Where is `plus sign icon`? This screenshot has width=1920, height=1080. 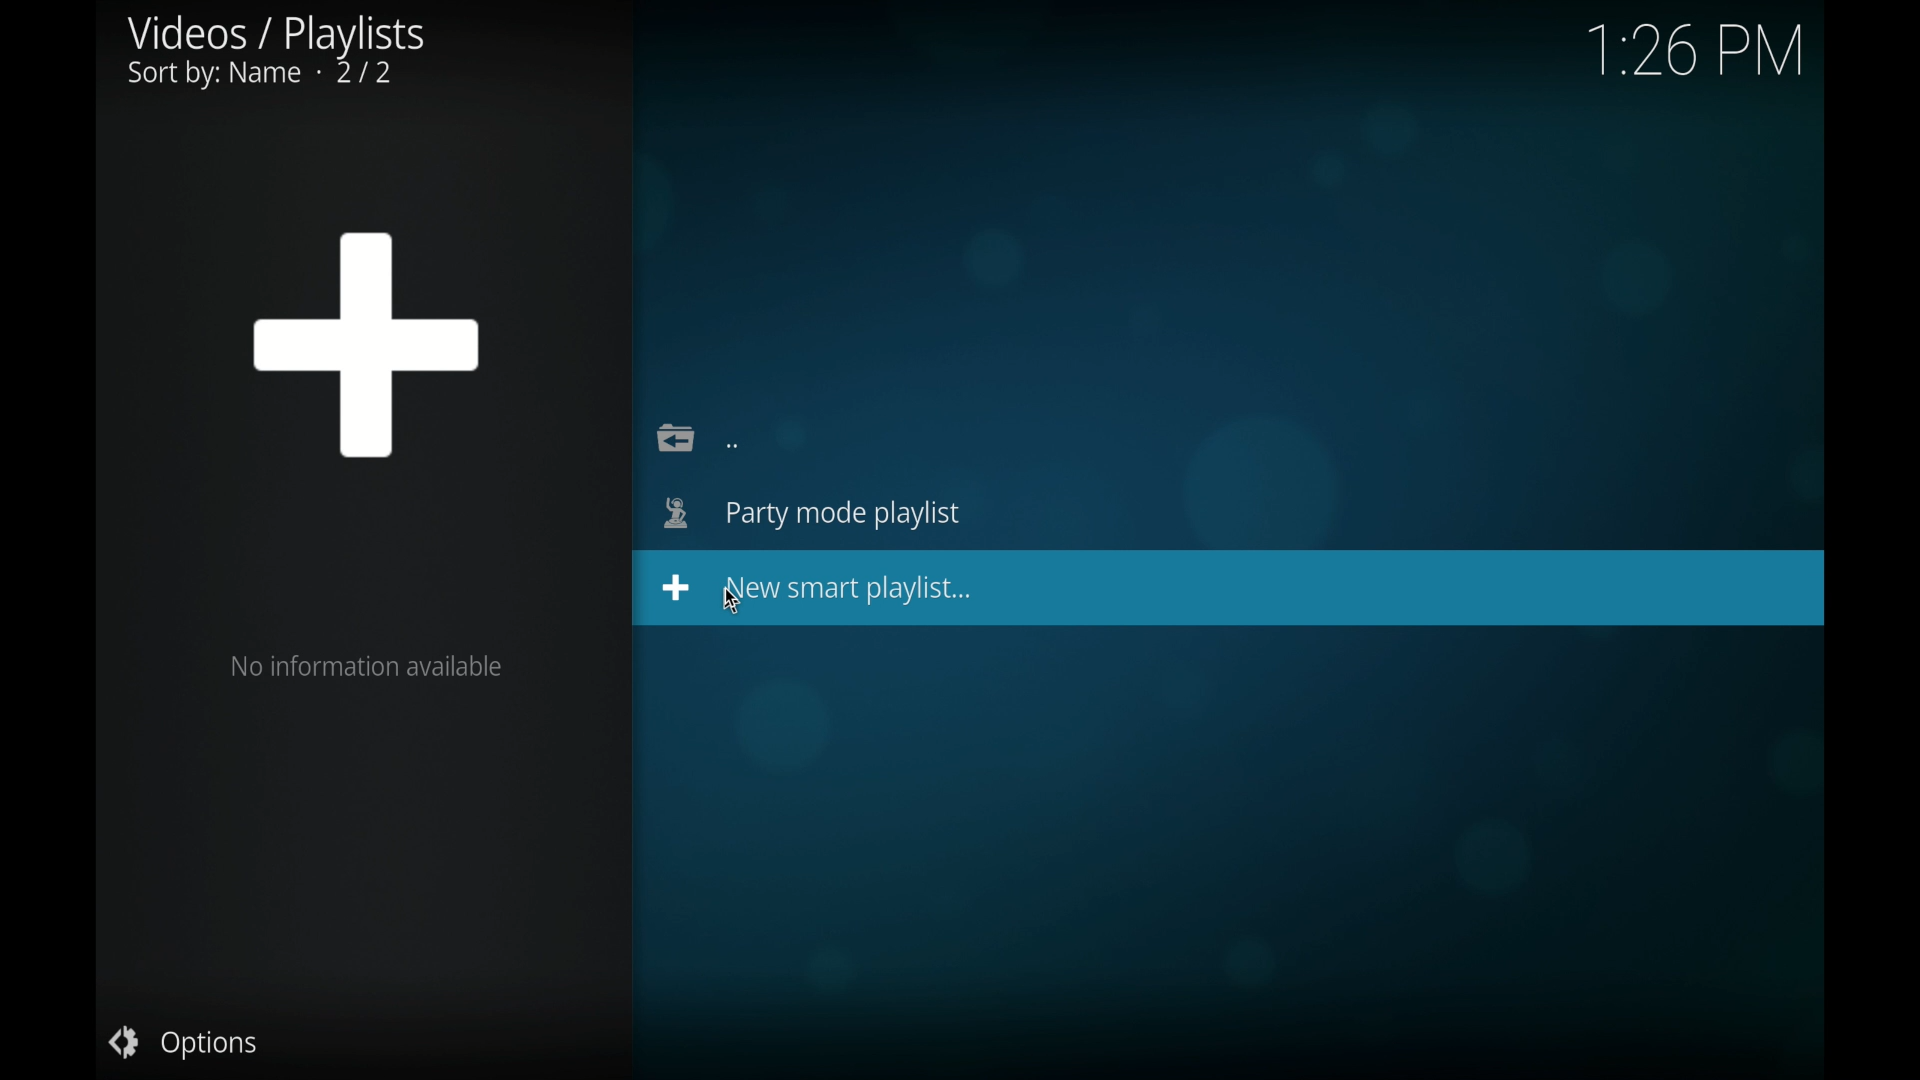
plus sign icon is located at coordinates (366, 344).